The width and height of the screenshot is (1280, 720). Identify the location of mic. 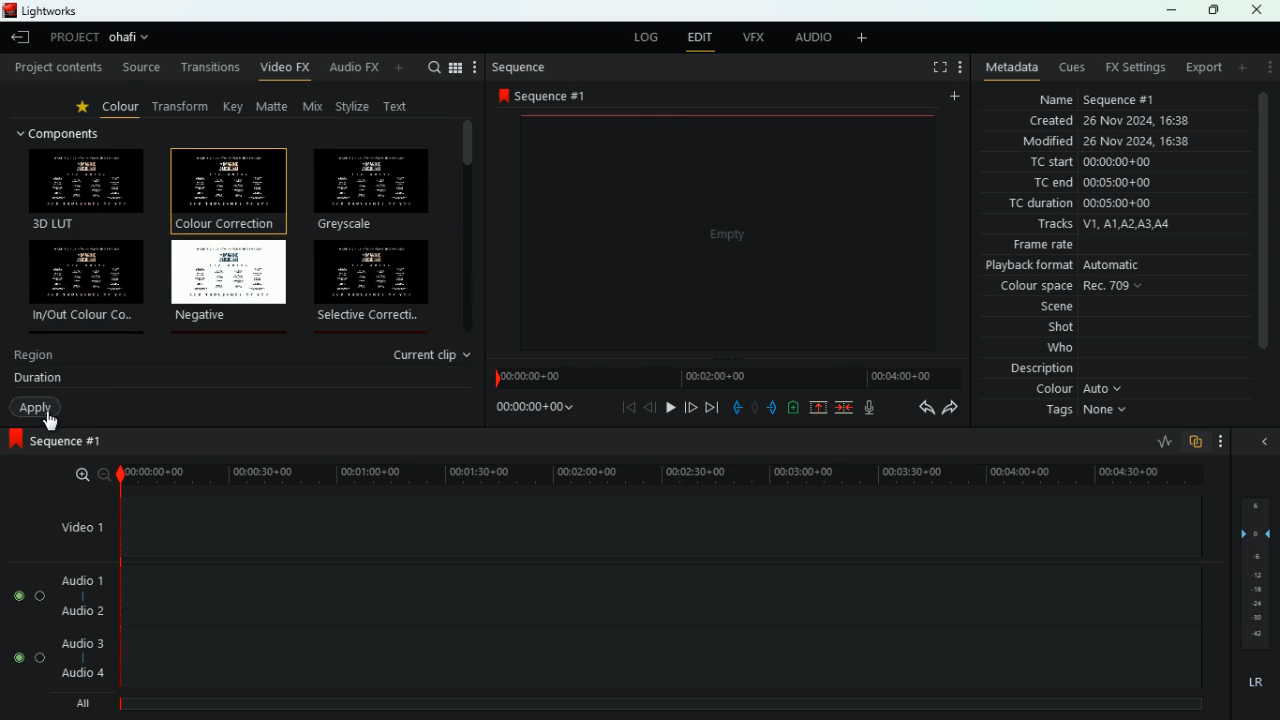
(873, 408).